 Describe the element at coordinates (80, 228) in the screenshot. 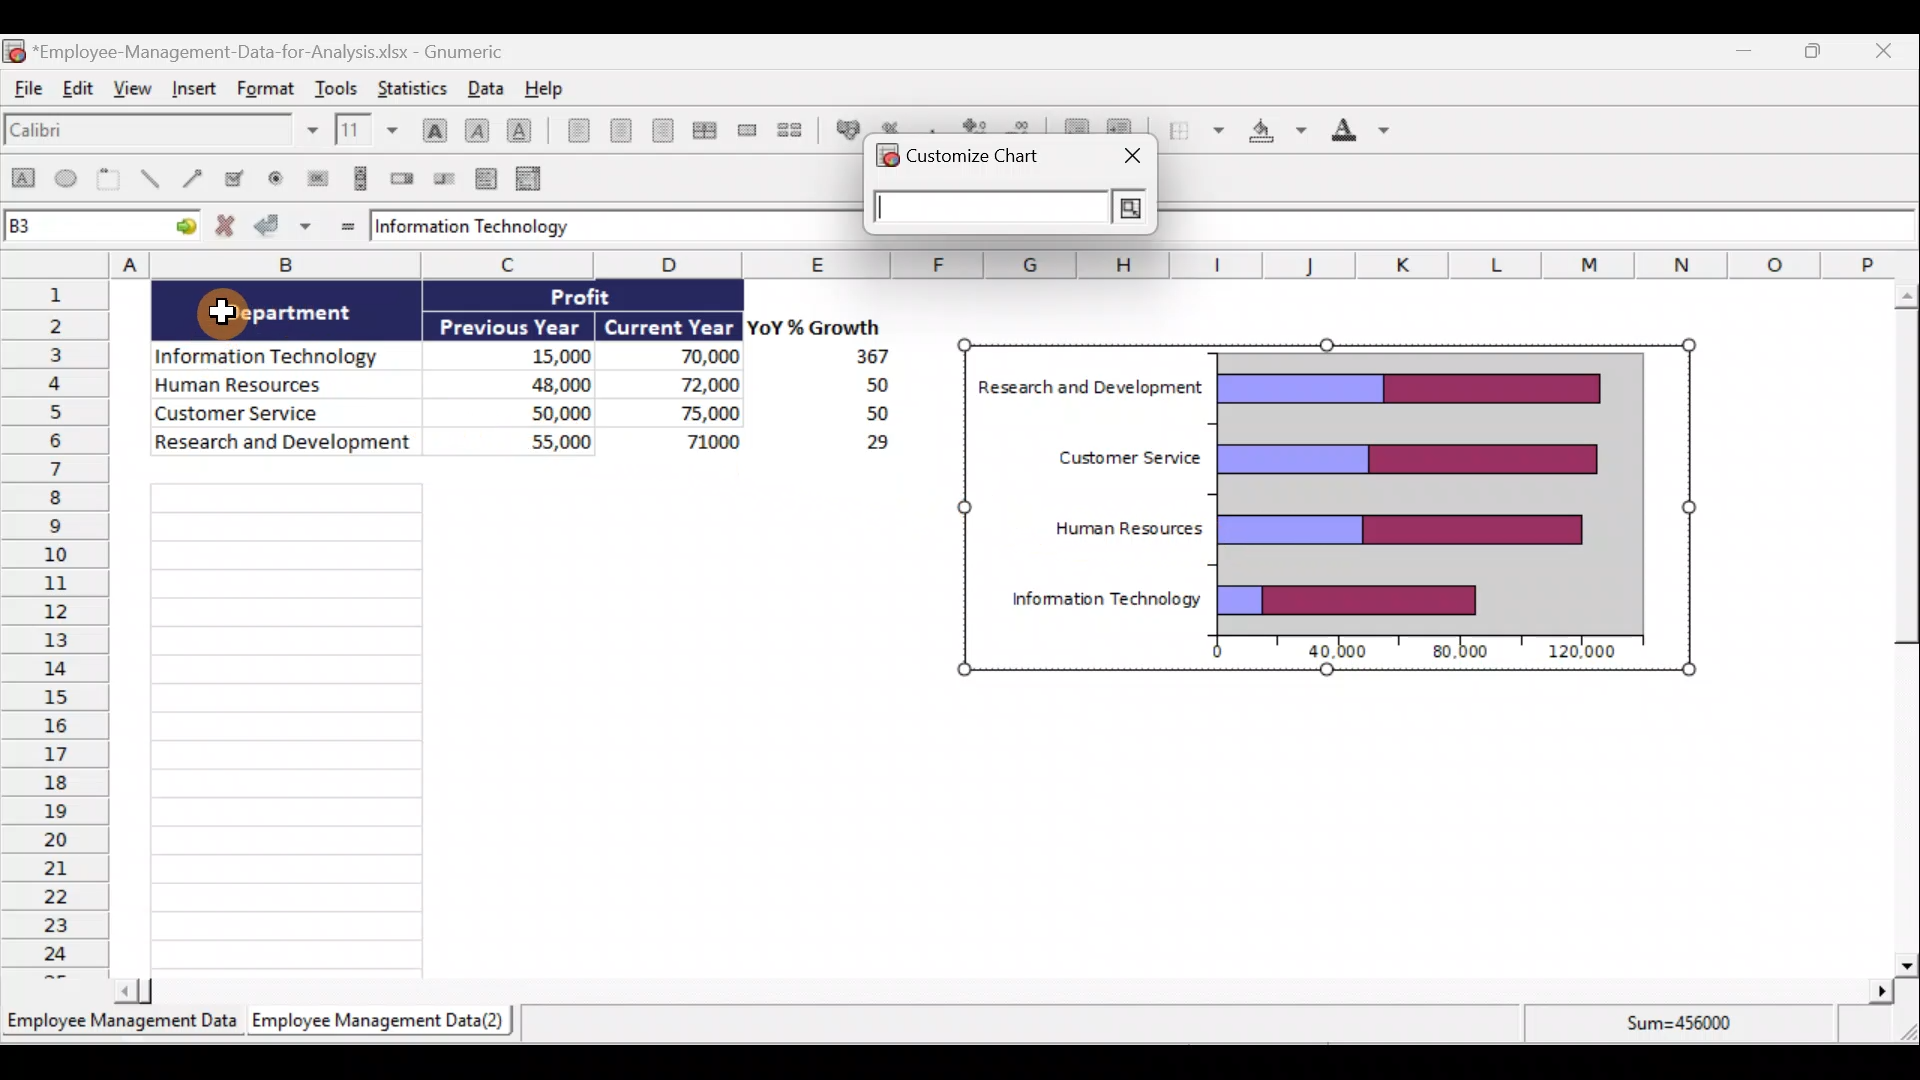

I see `Cell name B3` at that location.